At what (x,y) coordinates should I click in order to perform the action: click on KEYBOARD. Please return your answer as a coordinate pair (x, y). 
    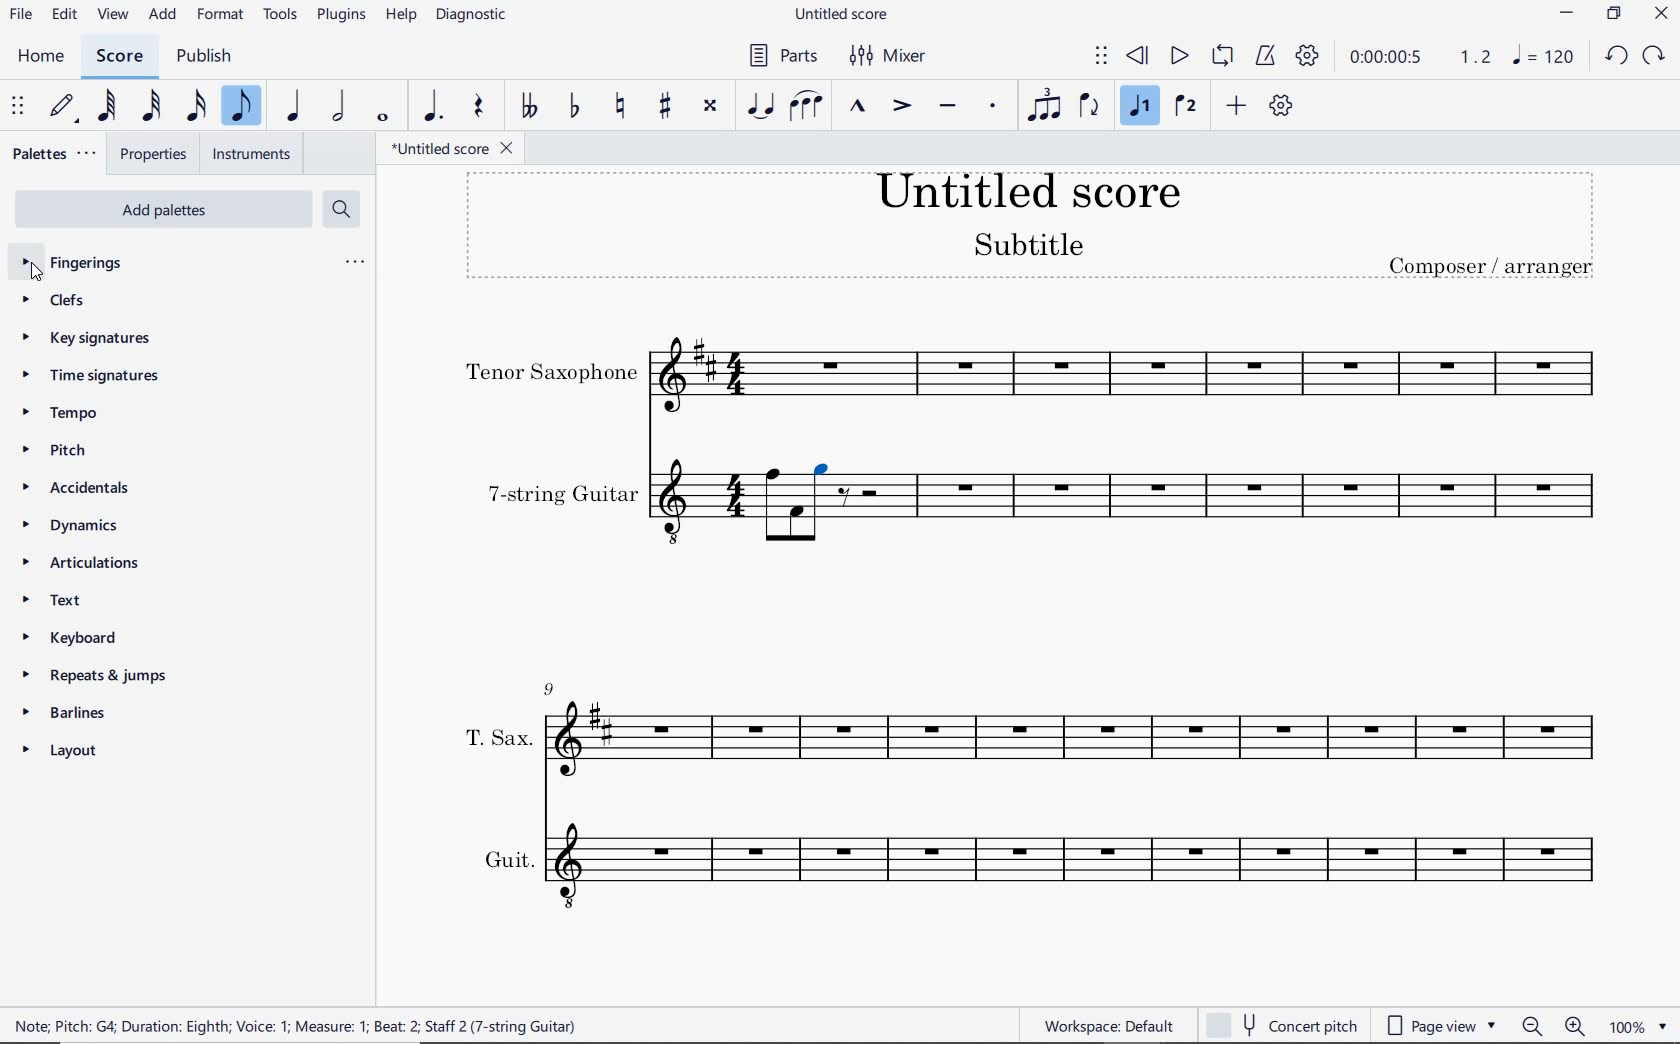
    Looking at the image, I should click on (95, 638).